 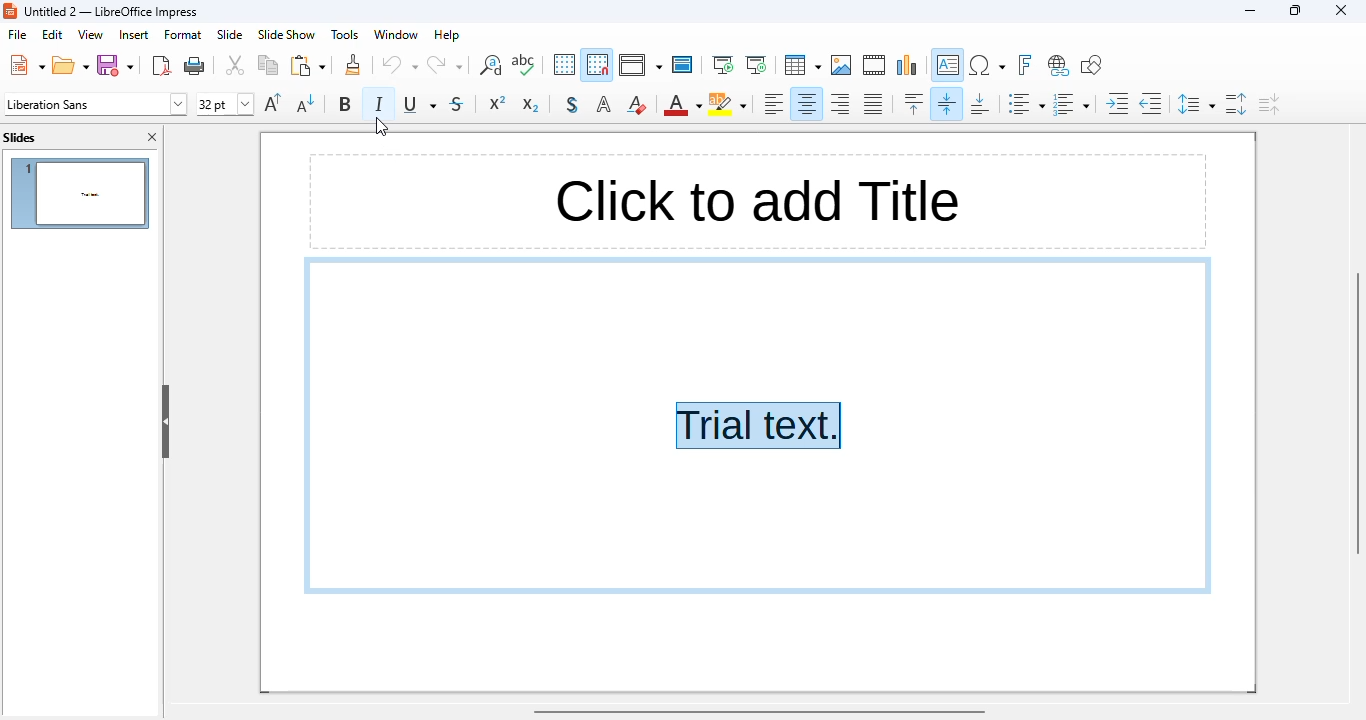 I want to click on window, so click(x=398, y=35).